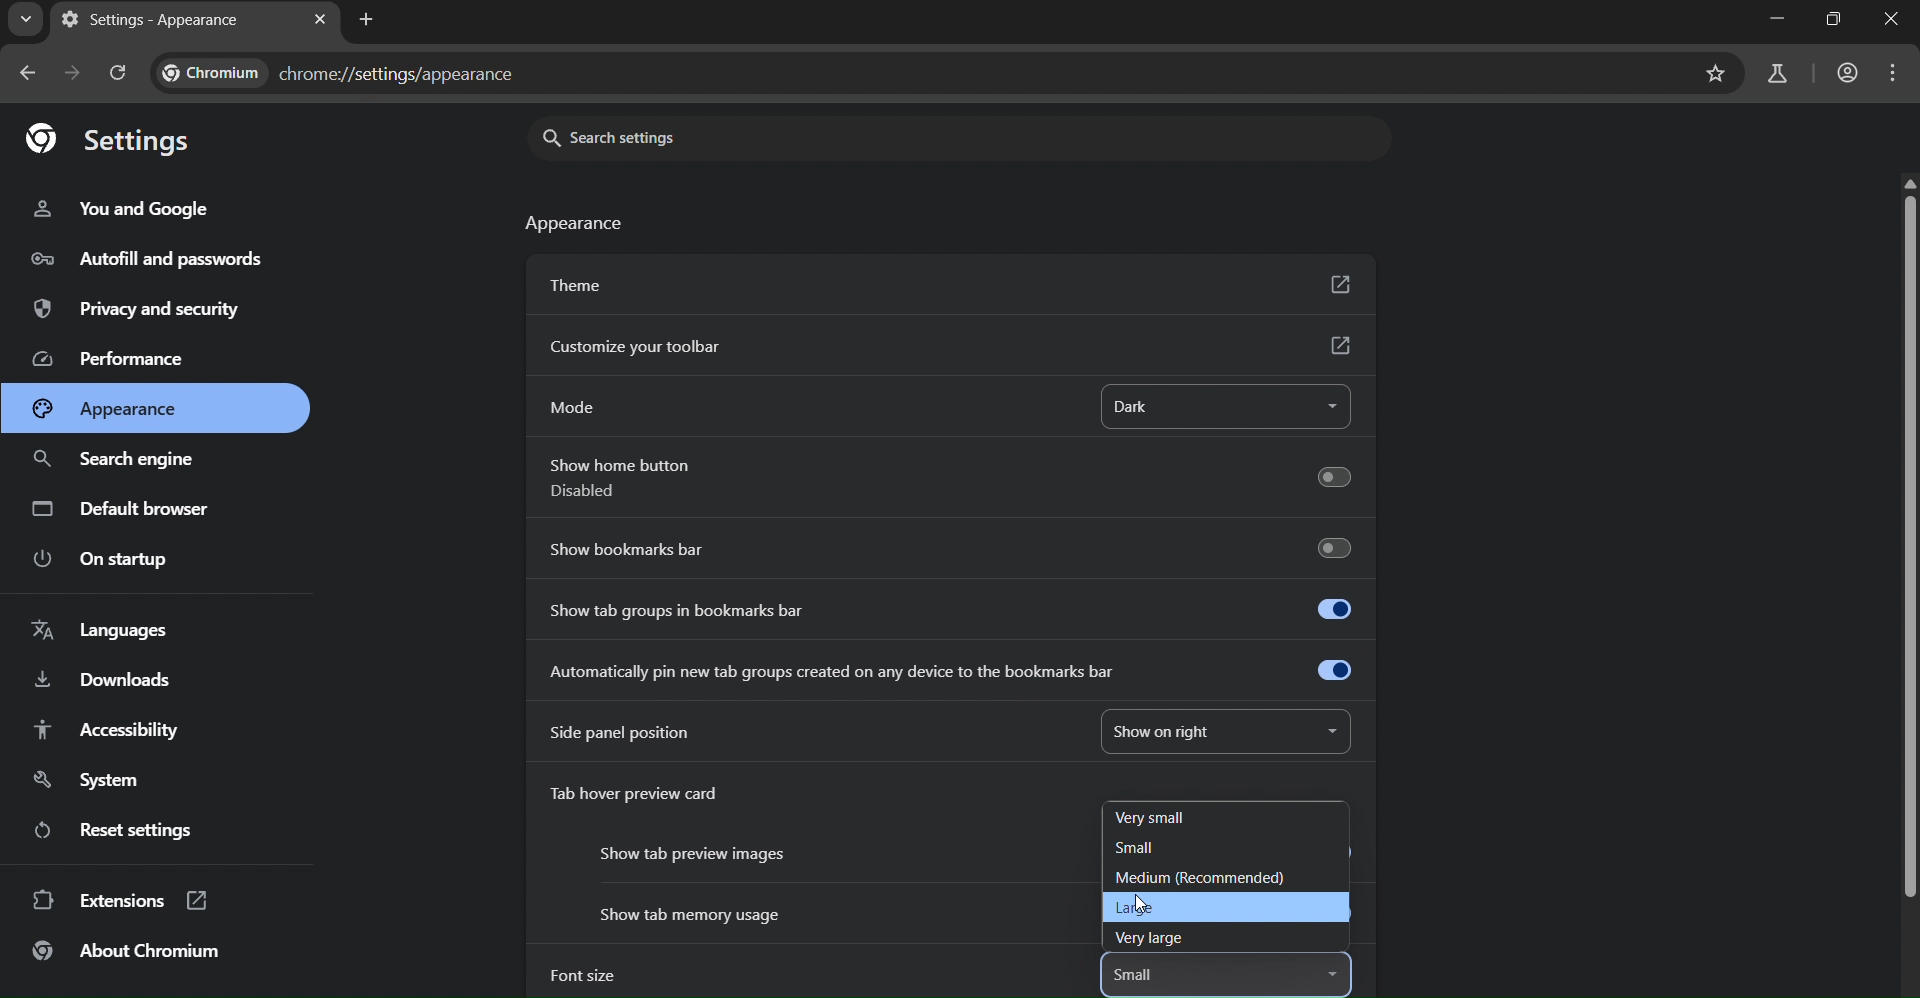 The height and width of the screenshot is (998, 1920). Describe the element at coordinates (949, 347) in the screenshot. I see `customize toolbar` at that location.